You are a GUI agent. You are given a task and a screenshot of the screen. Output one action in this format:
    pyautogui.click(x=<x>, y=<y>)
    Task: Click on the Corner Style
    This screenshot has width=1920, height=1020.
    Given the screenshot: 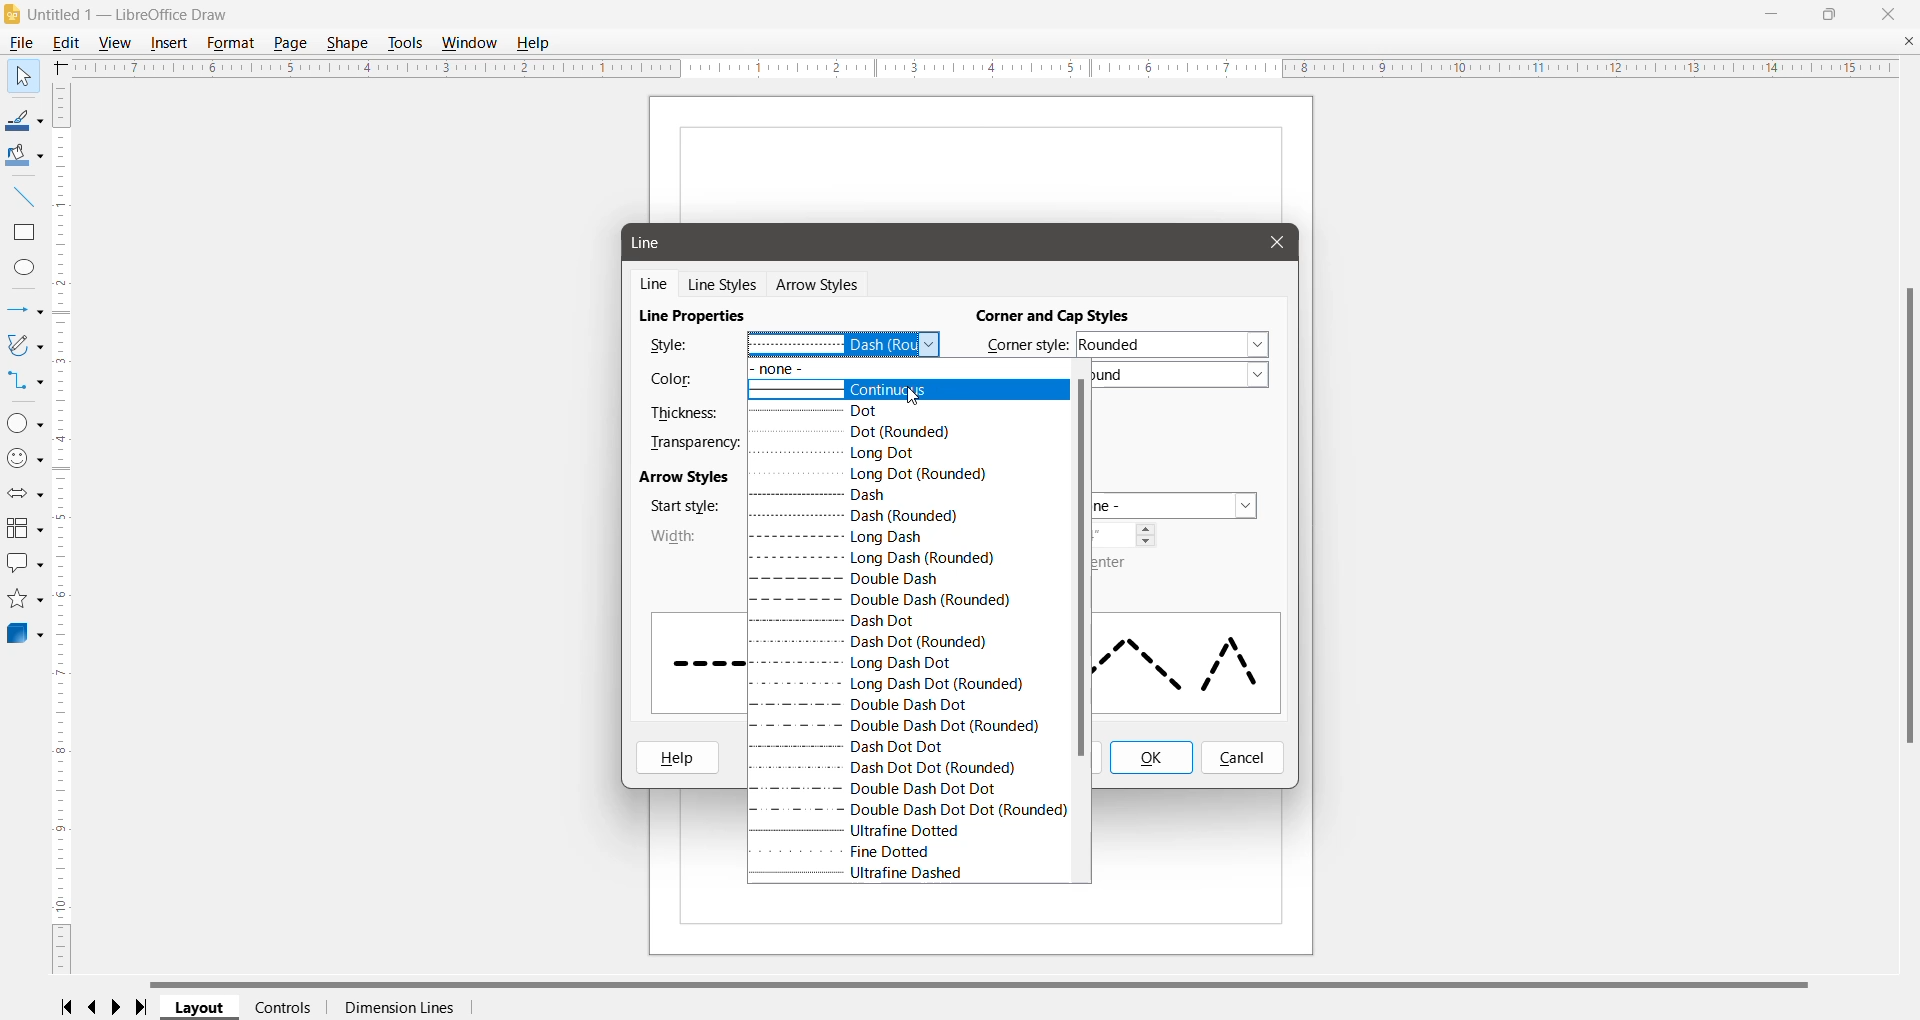 What is the action you would take?
    pyautogui.click(x=1024, y=345)
    